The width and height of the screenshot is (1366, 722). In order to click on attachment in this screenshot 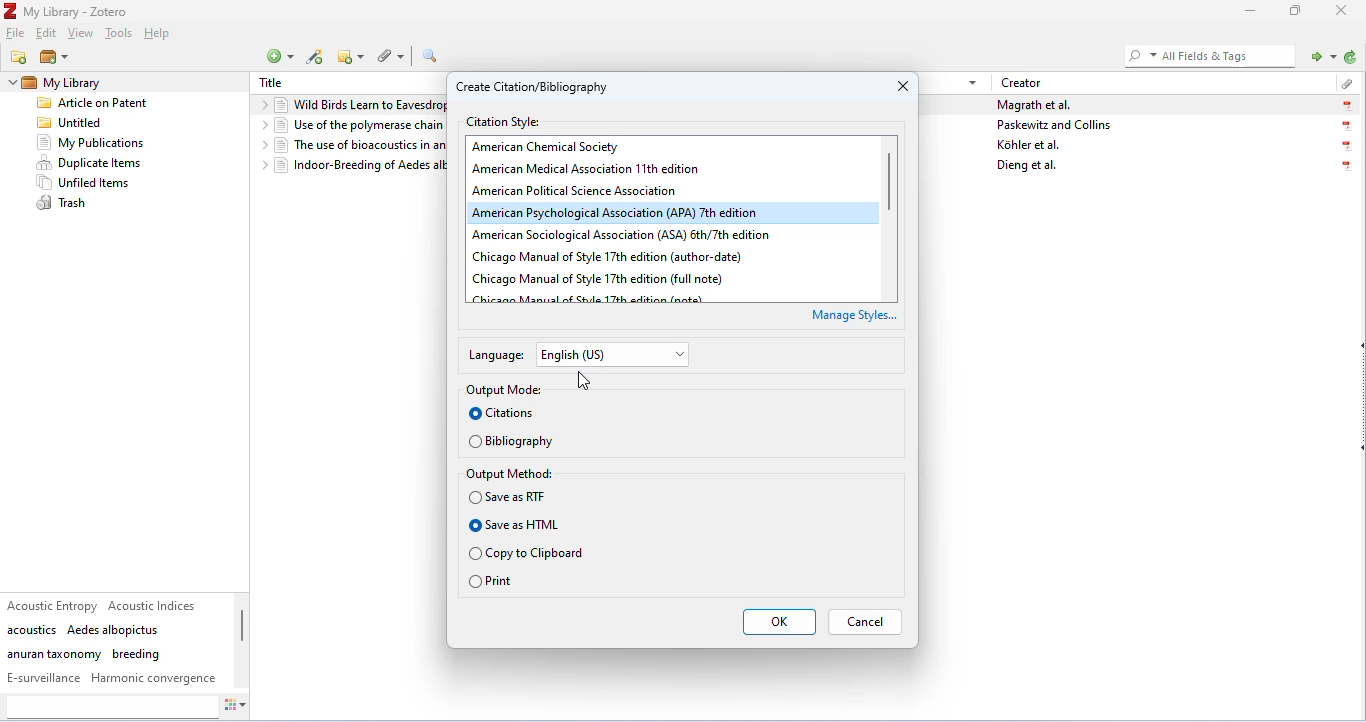, I will do `click(389, 56)`.